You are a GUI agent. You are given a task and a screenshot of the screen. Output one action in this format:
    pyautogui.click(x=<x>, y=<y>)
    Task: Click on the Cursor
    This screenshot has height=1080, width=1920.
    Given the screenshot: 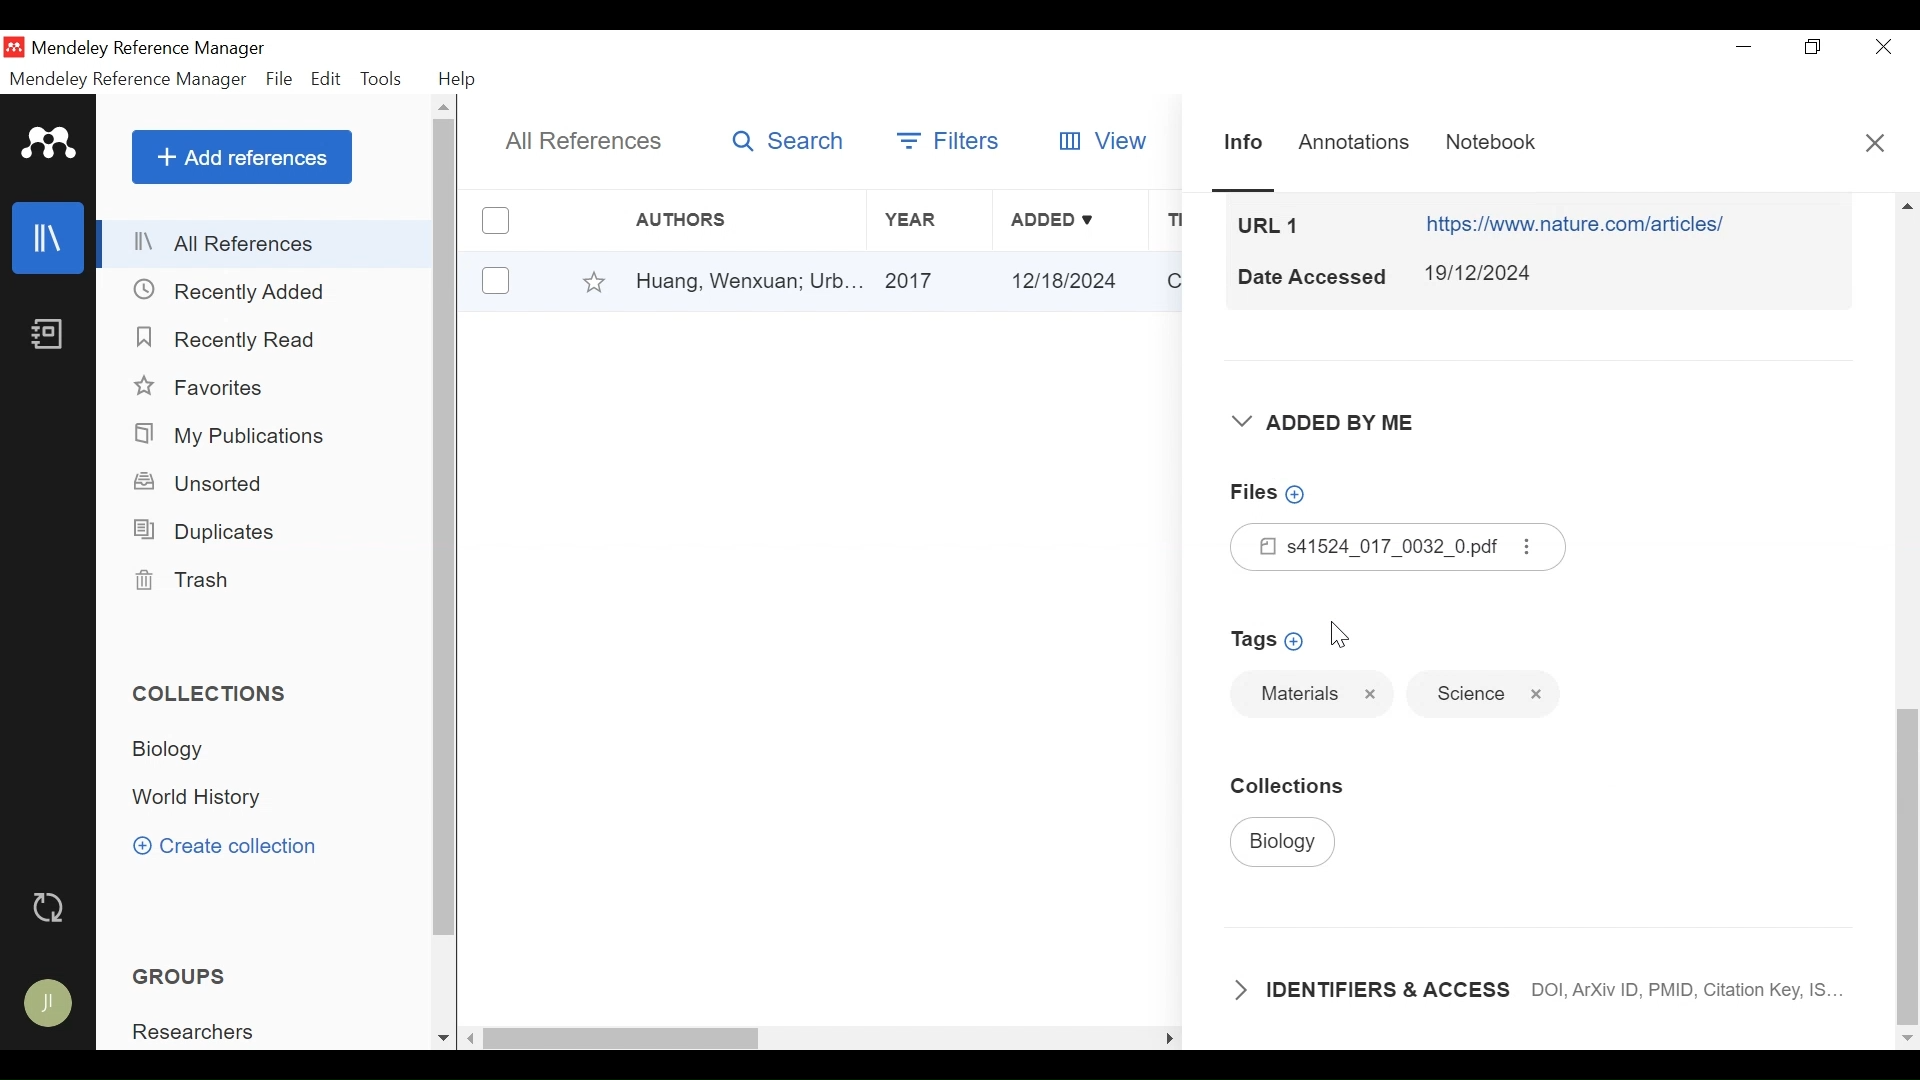 What is the action you would take?
    pyautogui.click(x=1342, y=636)
    